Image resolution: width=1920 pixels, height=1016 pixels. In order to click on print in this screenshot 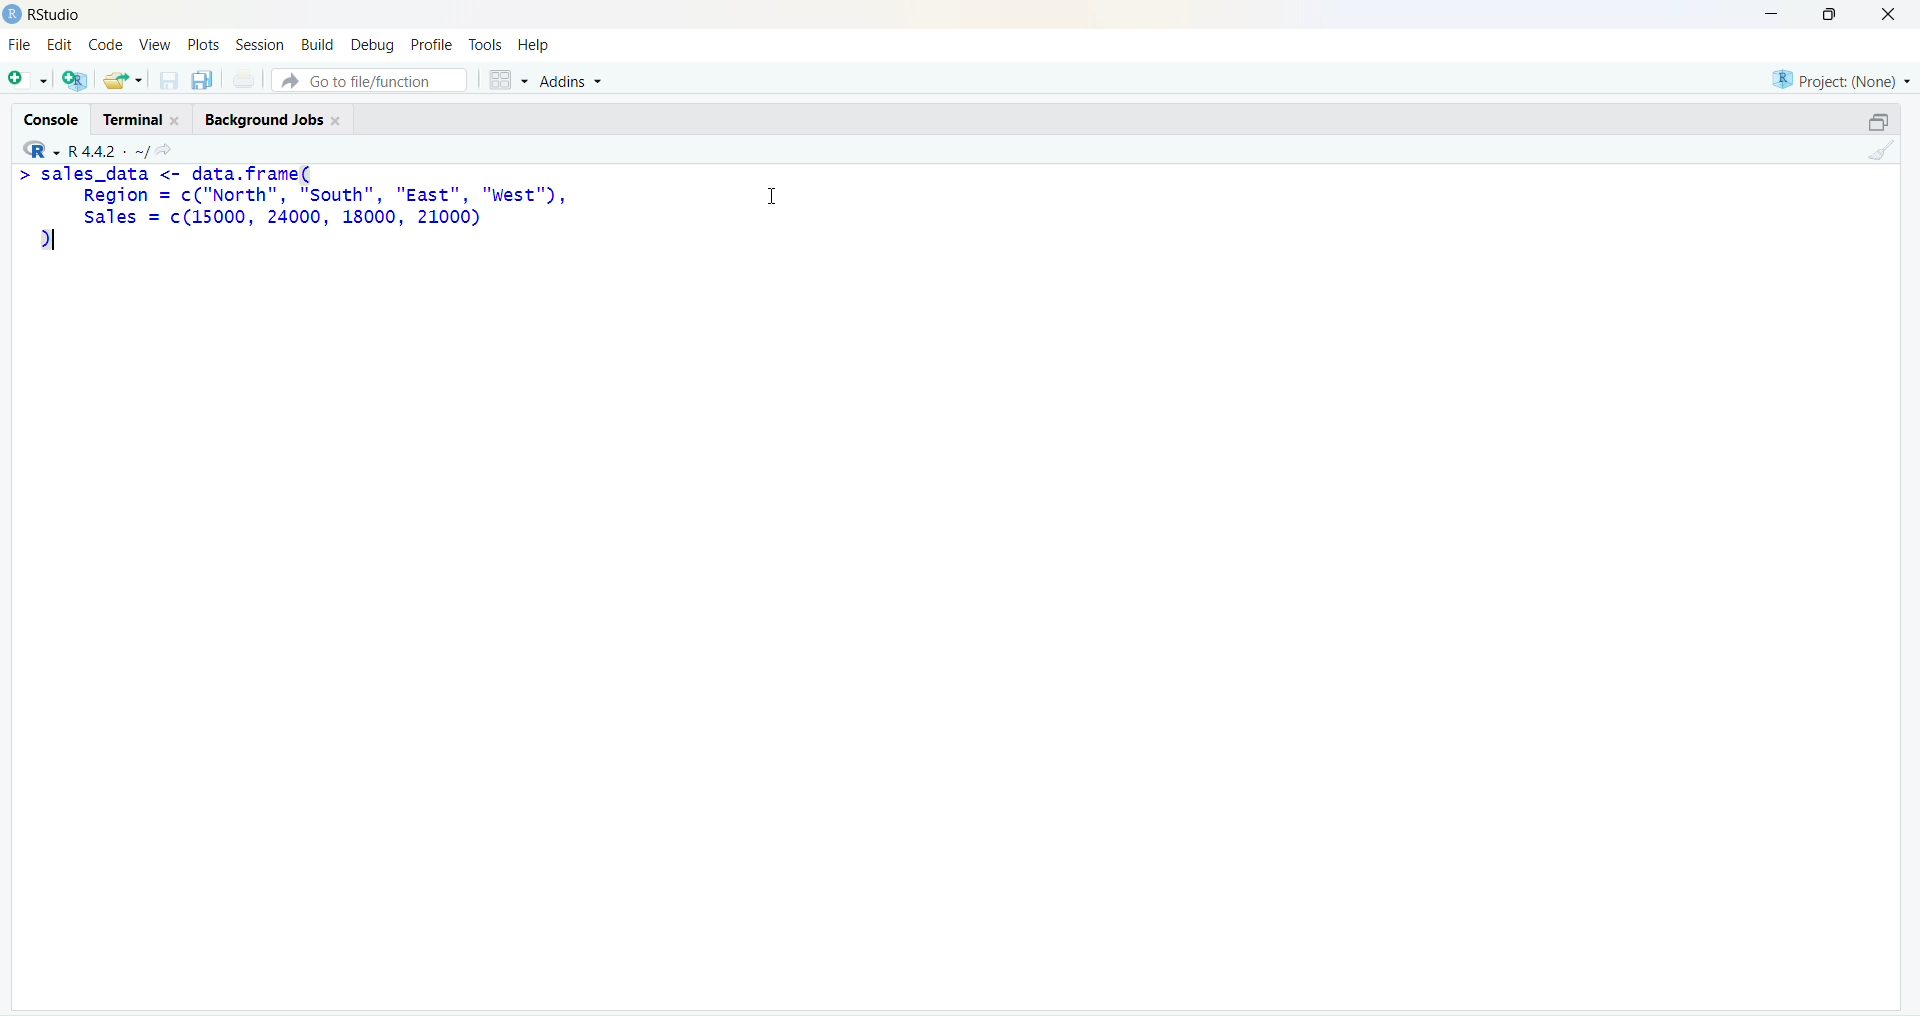, I will do `click(244, 82)`.